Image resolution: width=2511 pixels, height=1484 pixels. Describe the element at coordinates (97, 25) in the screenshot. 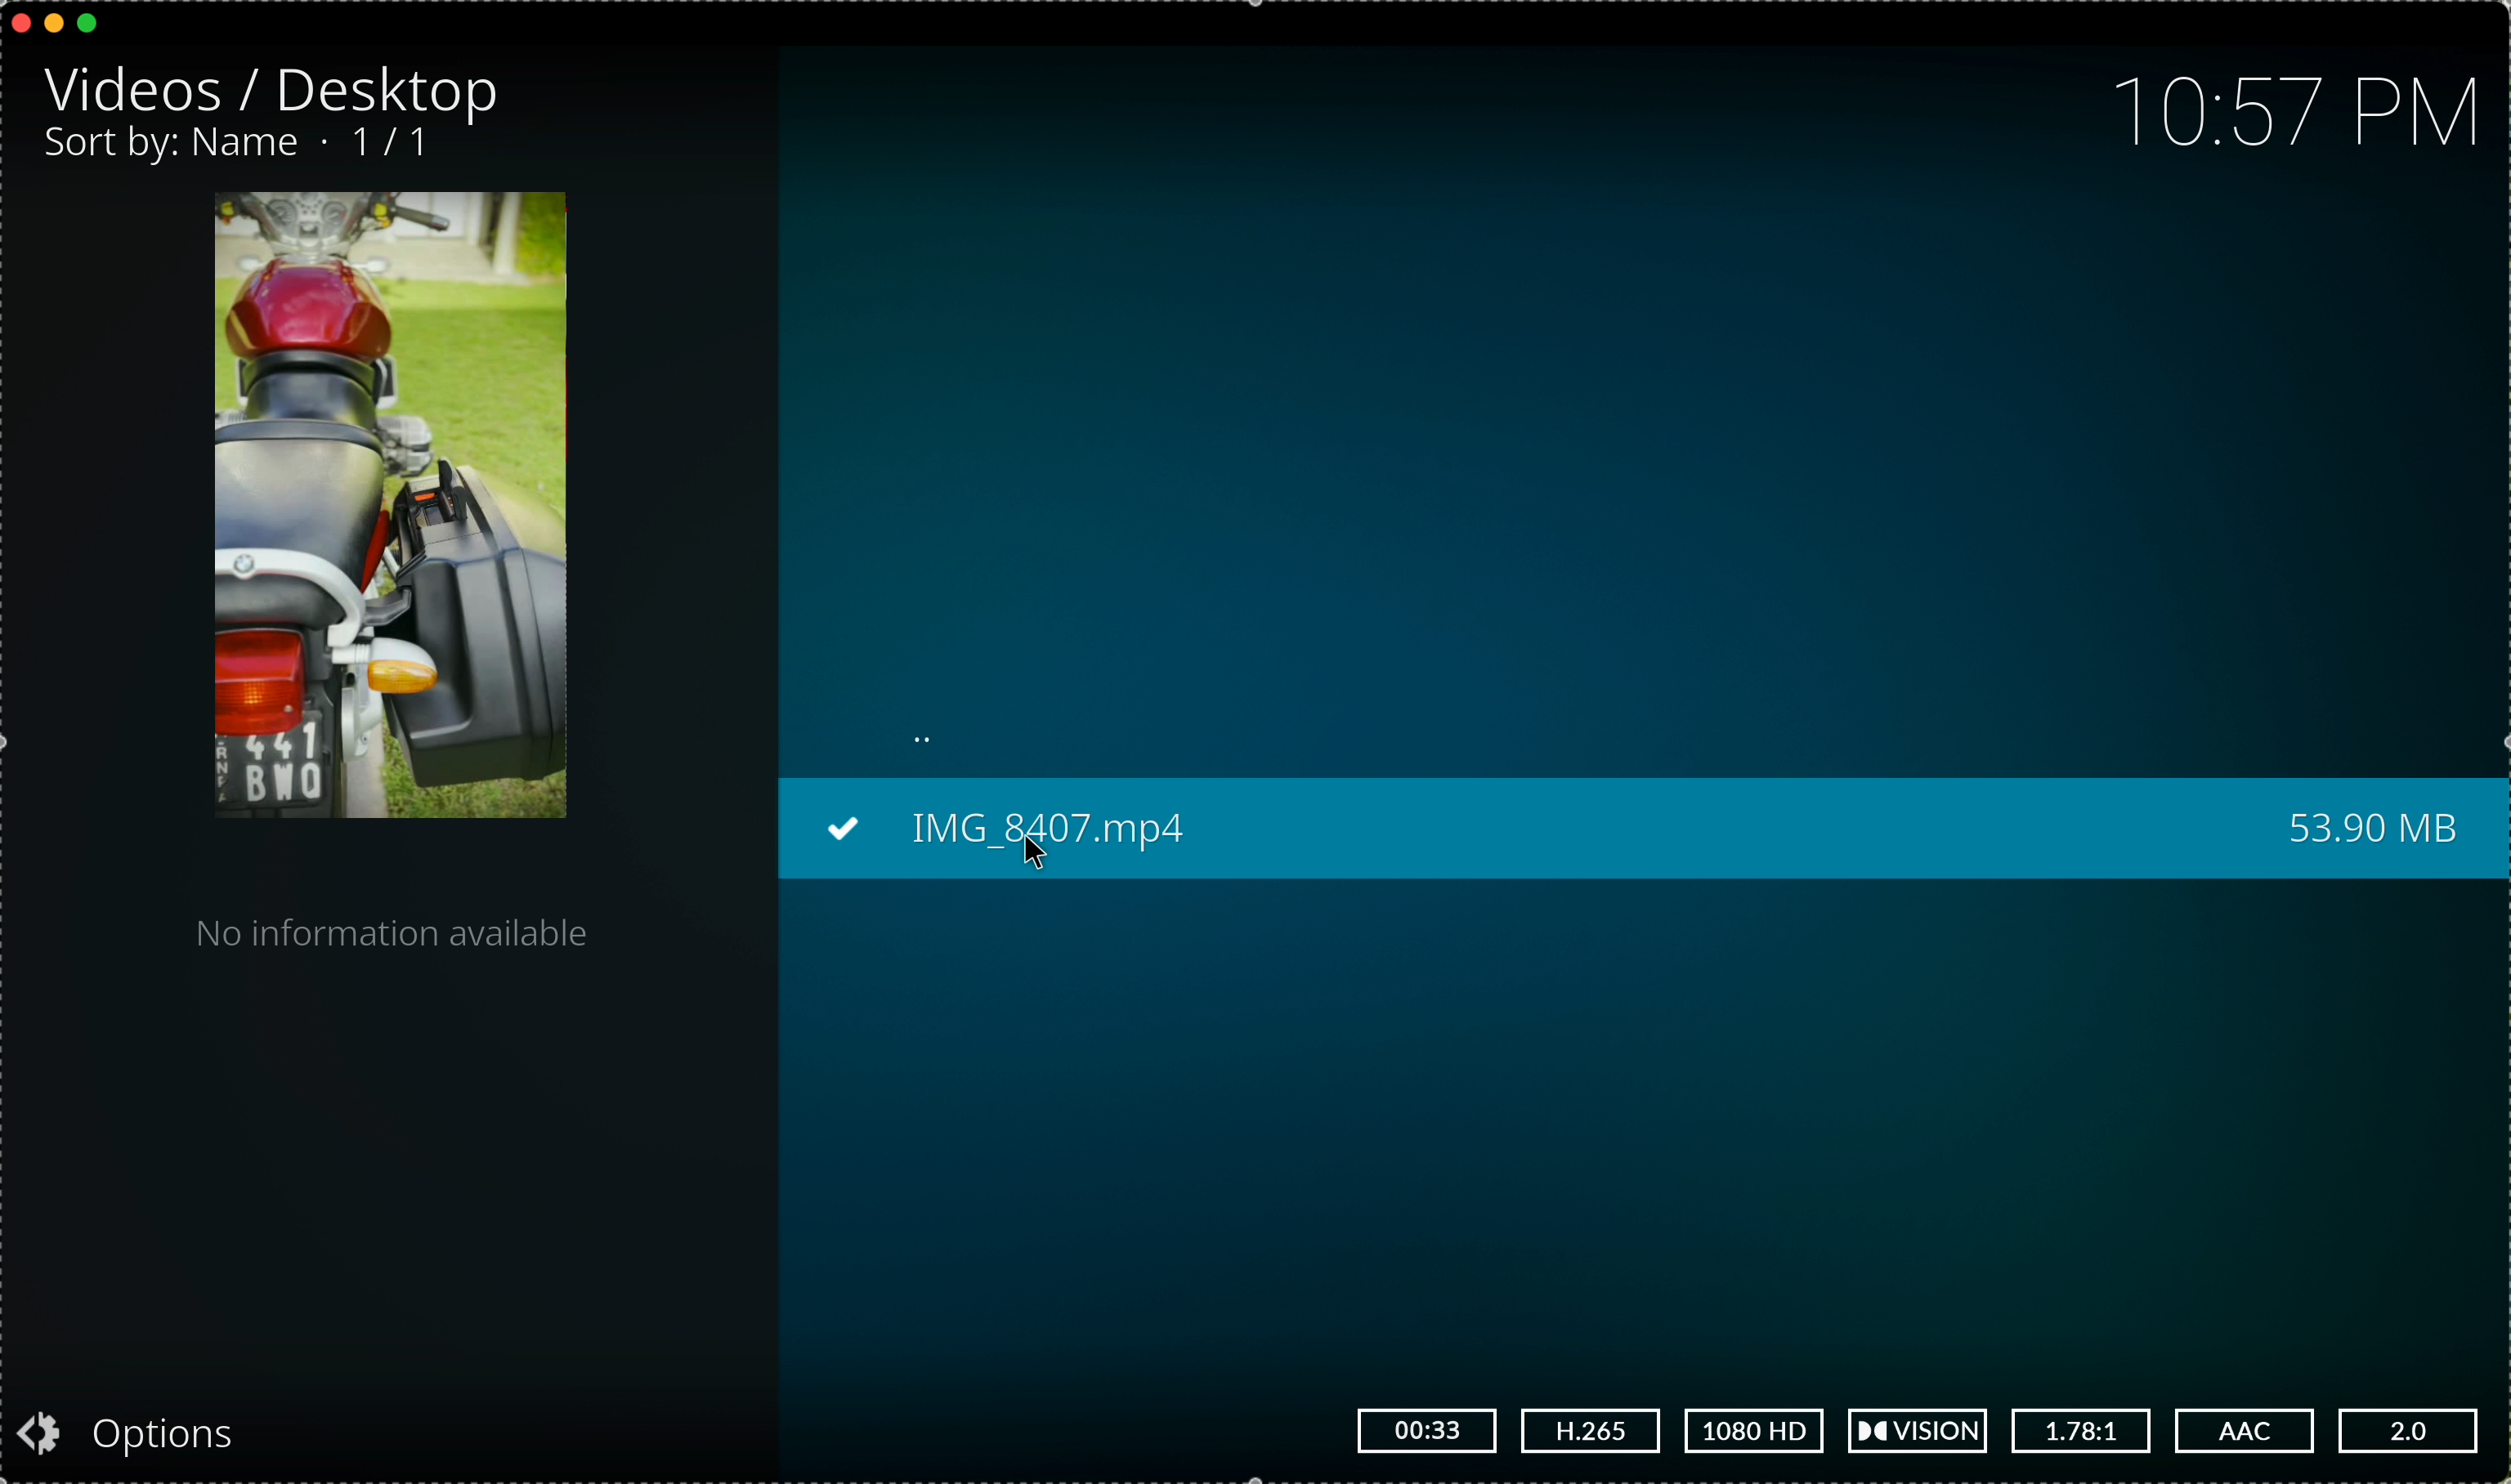

I see `maximize program` at that location.